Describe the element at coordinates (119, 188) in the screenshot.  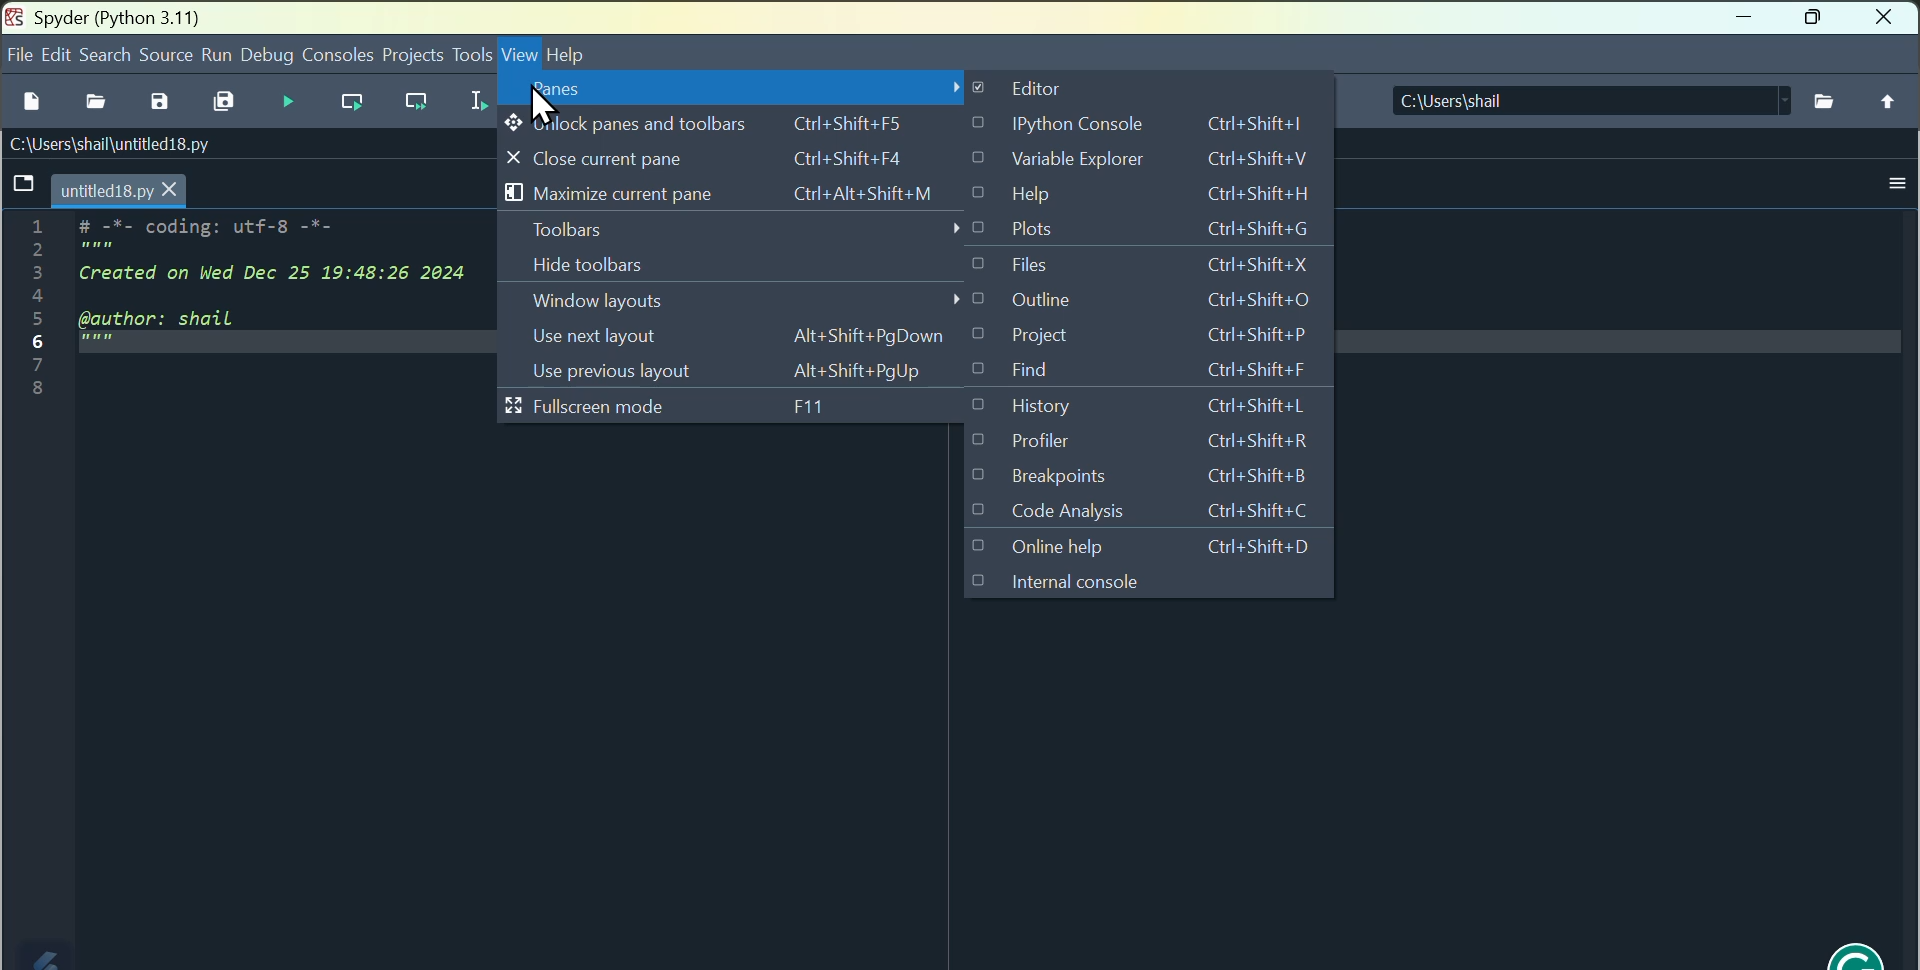
I see `untitled18.Py` at that location.